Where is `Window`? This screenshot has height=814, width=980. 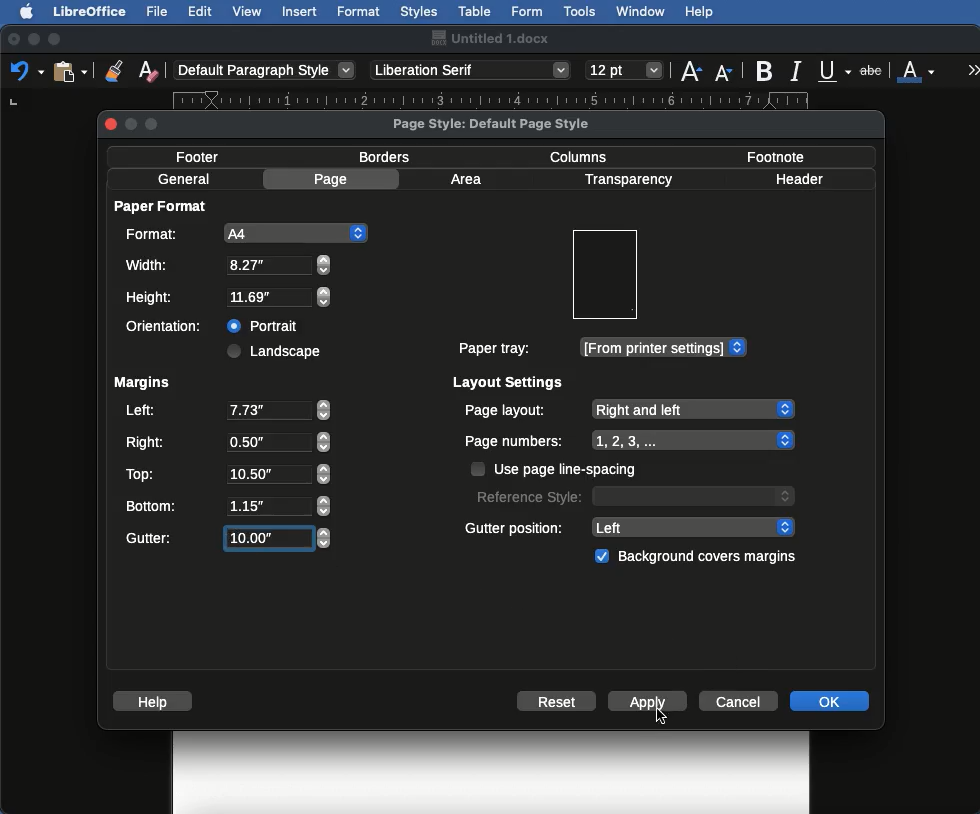 Window is located at coordinates (641, 12).